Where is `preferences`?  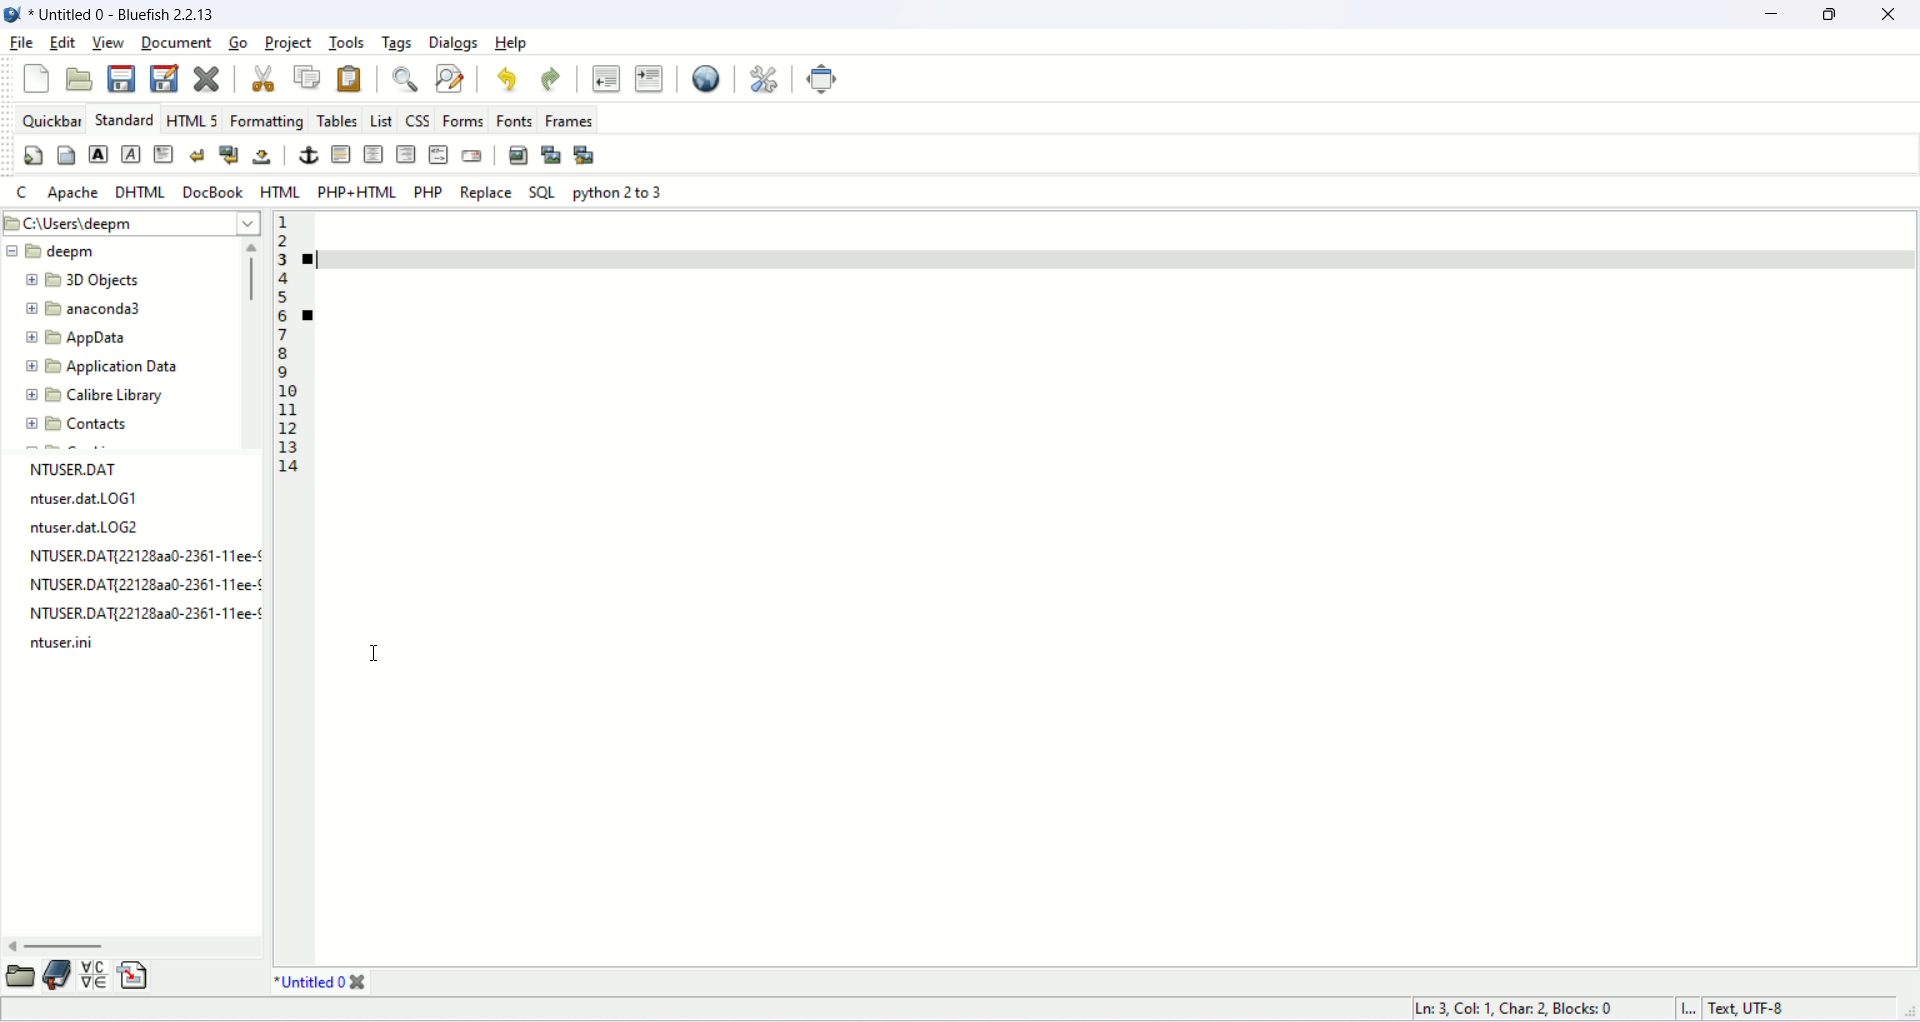
preferences is located at coordinates (766, 80).